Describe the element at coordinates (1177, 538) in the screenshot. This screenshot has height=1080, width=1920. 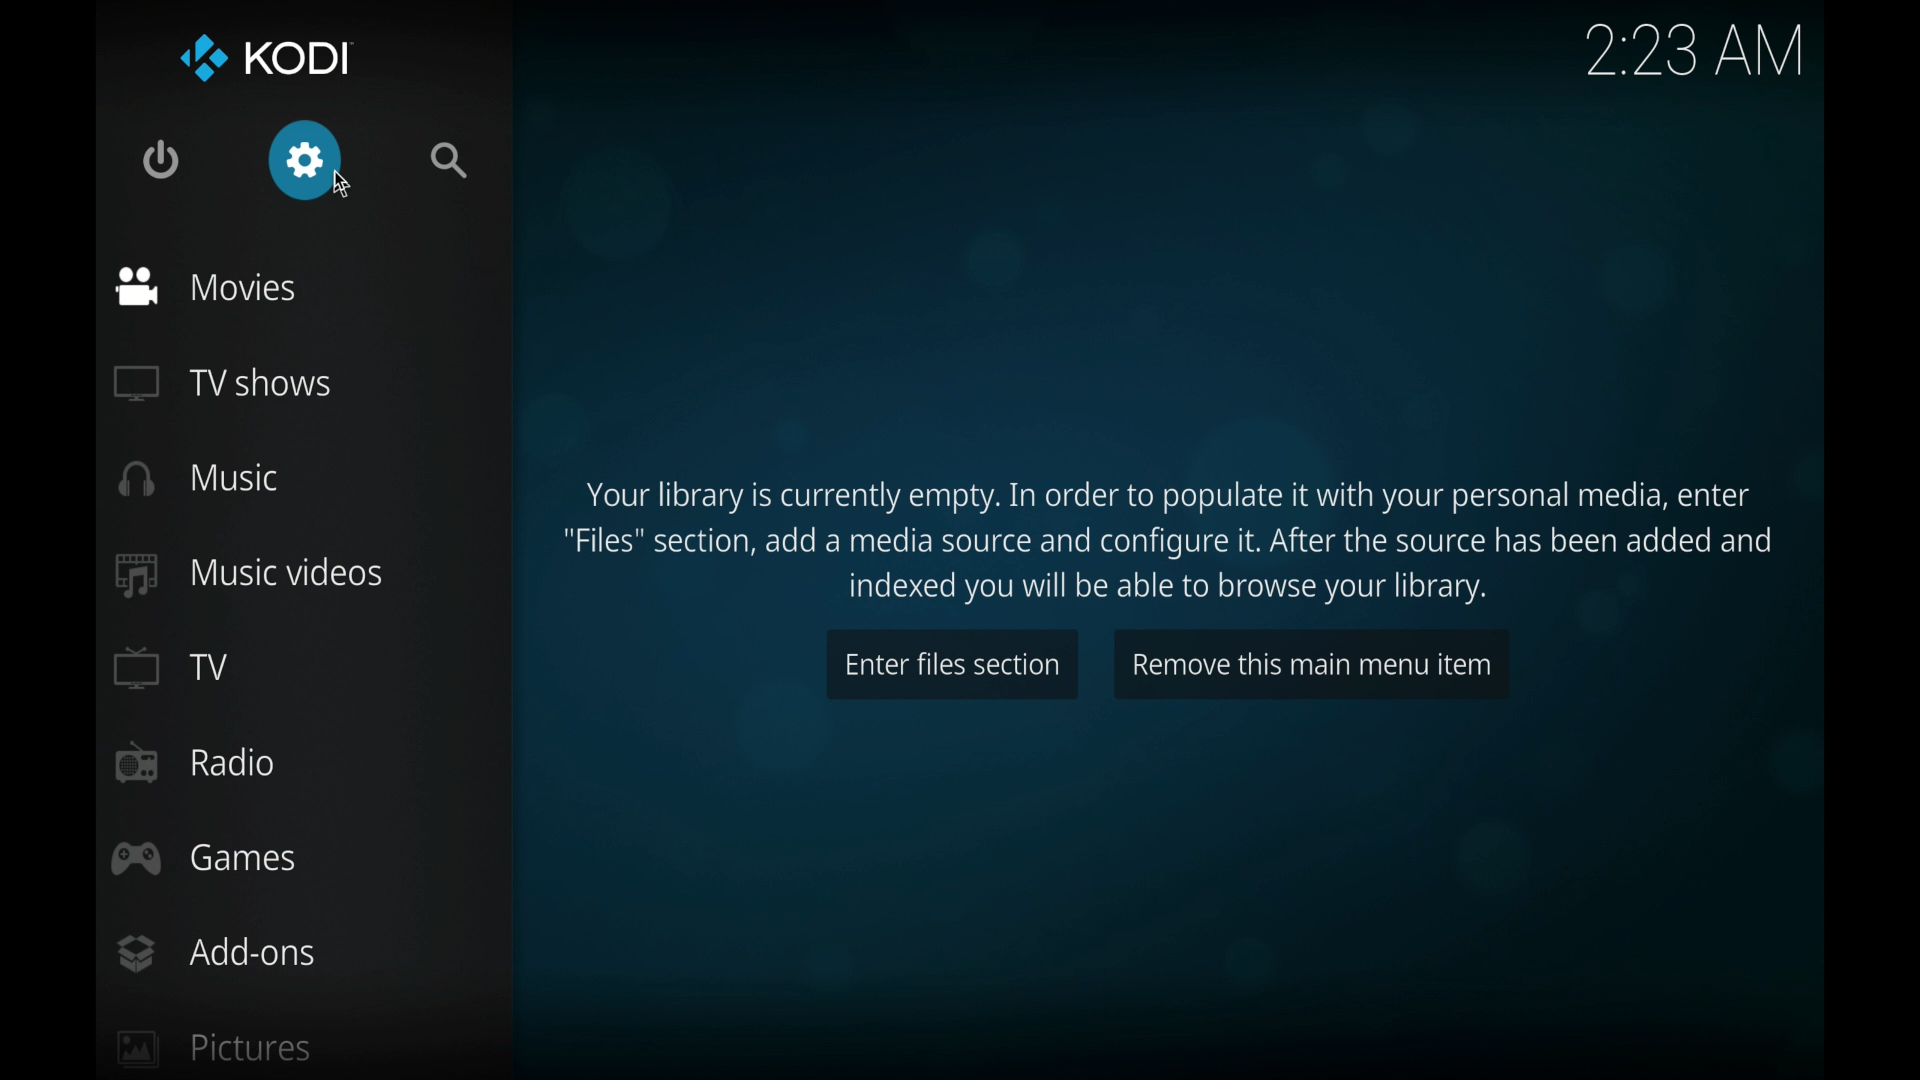
I see `Your library is currently empty. In order to populate it with your personal media, enter
"Files" section, add a media source and configure it. After the source has been added and
indexed you will be able to browse your library.` at that location.